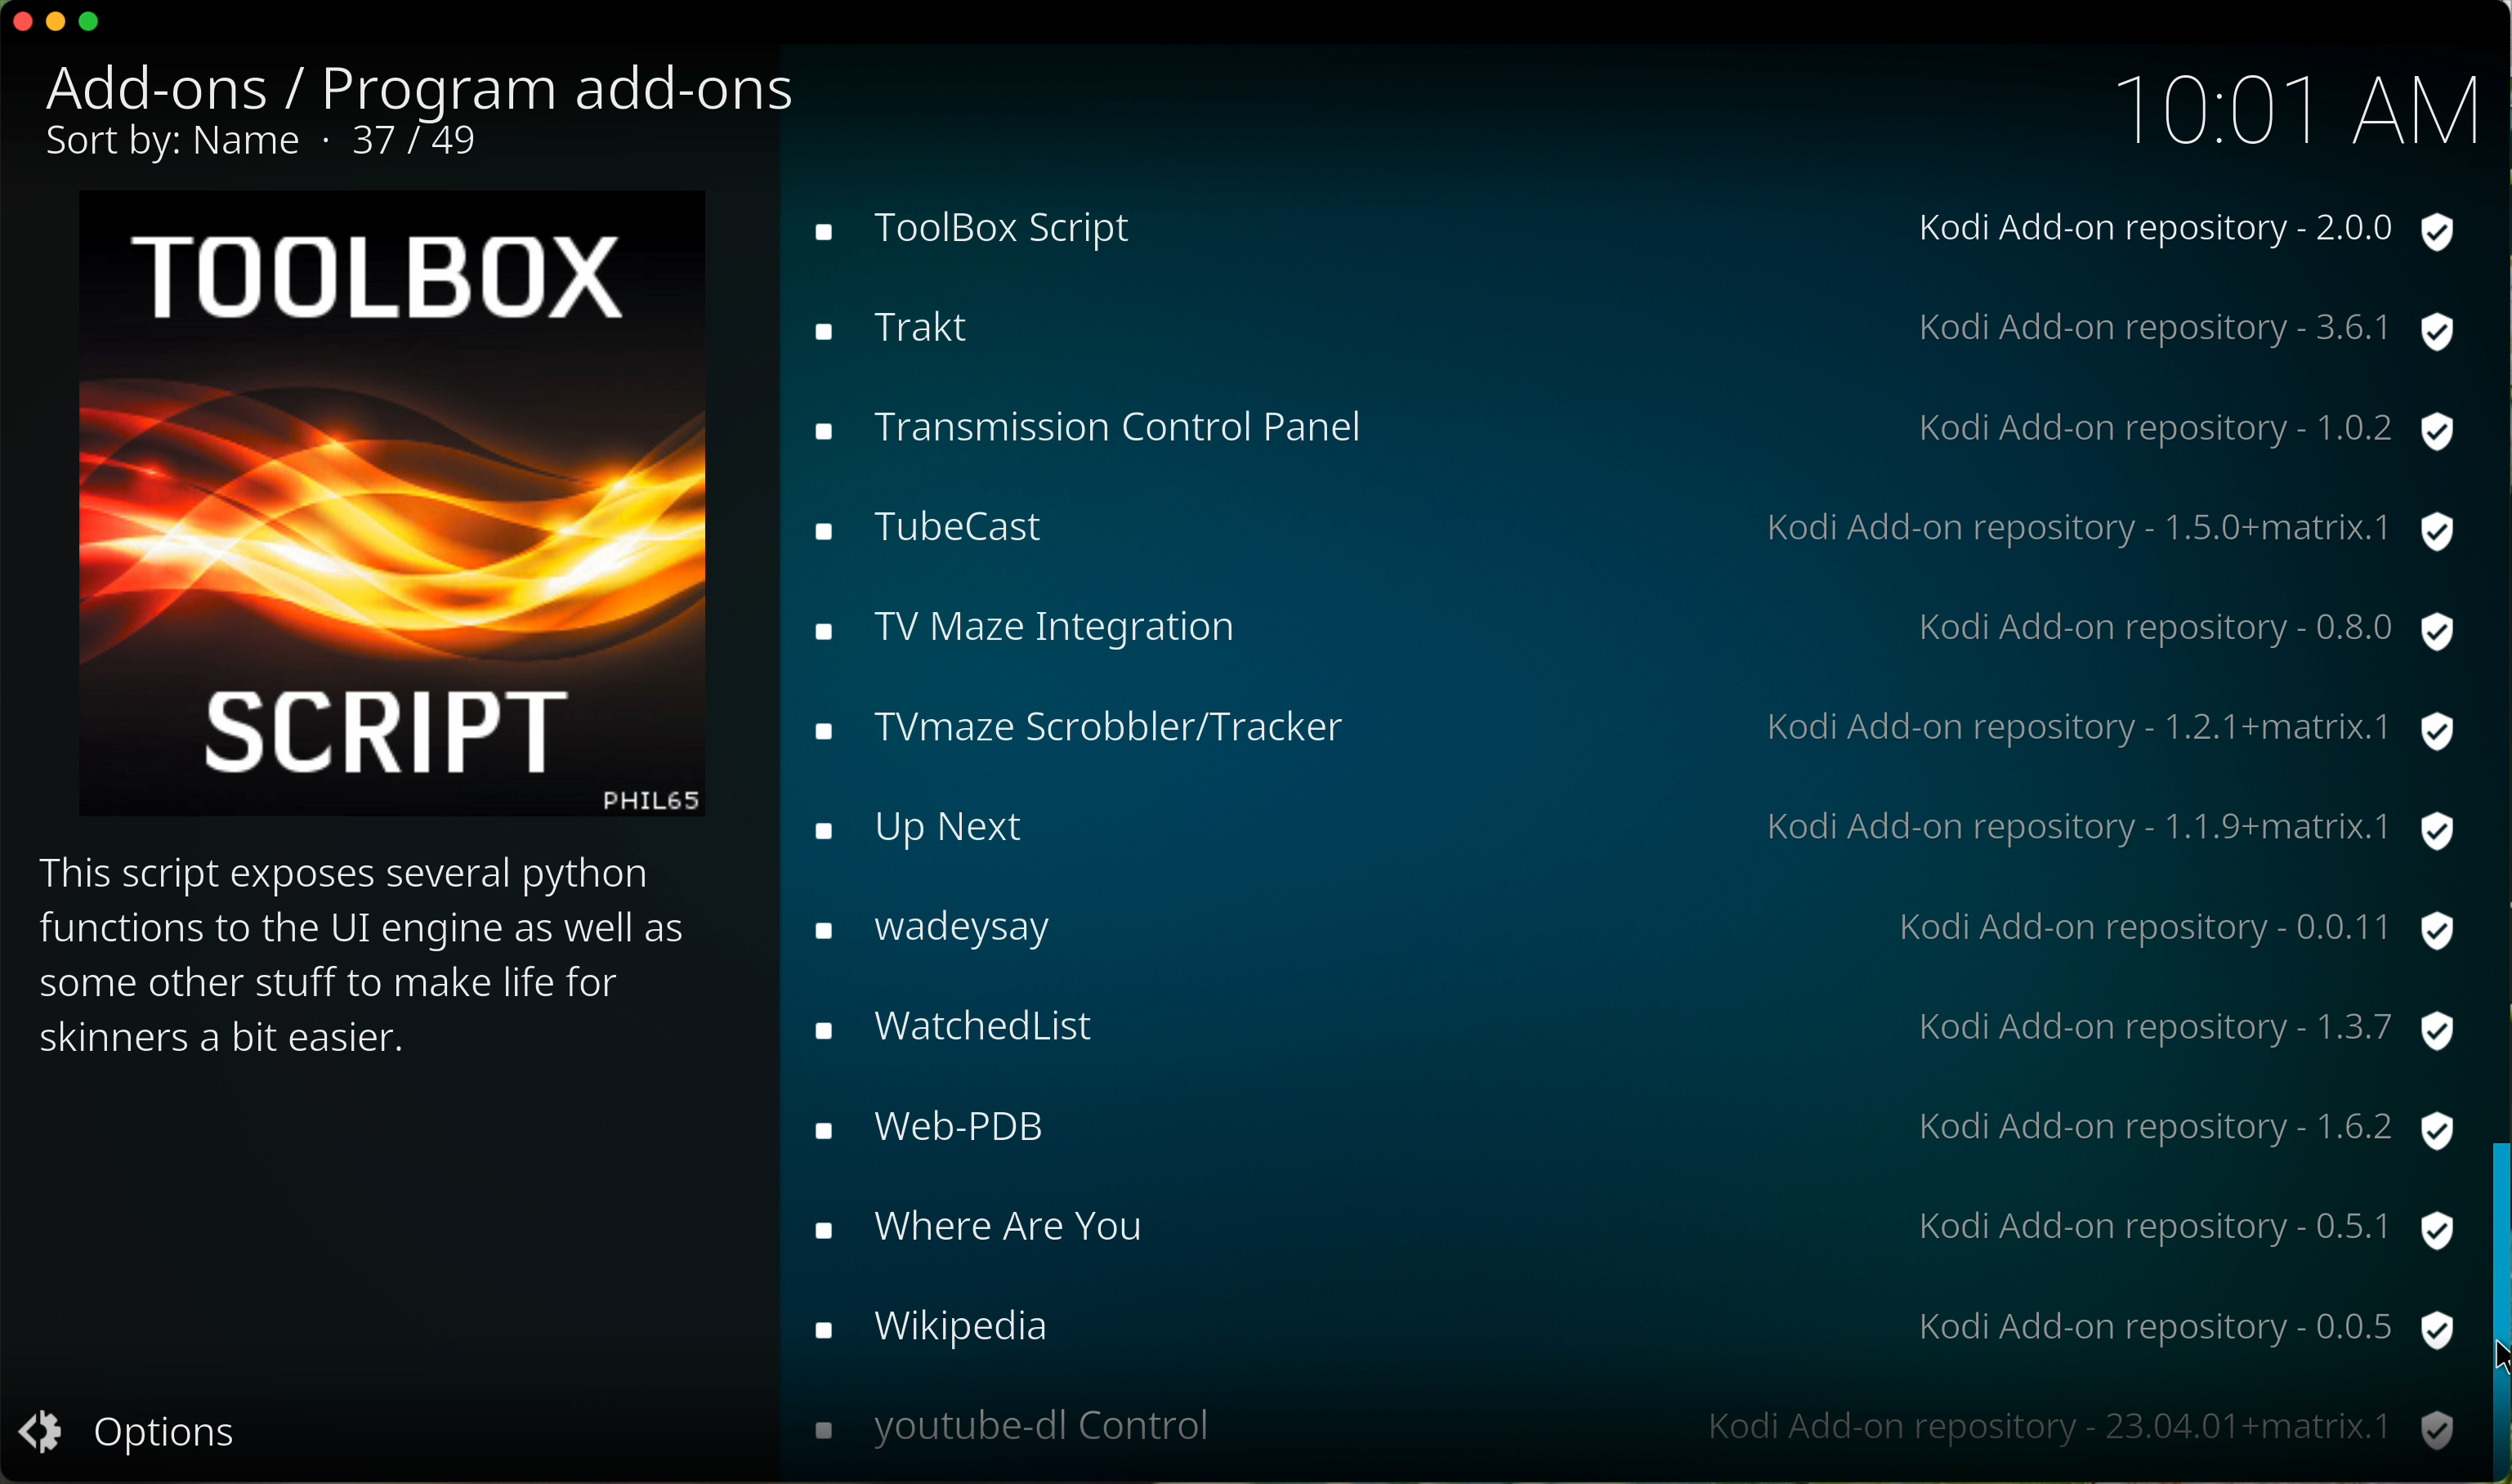  I want to click on up next, so click(1631, 824).